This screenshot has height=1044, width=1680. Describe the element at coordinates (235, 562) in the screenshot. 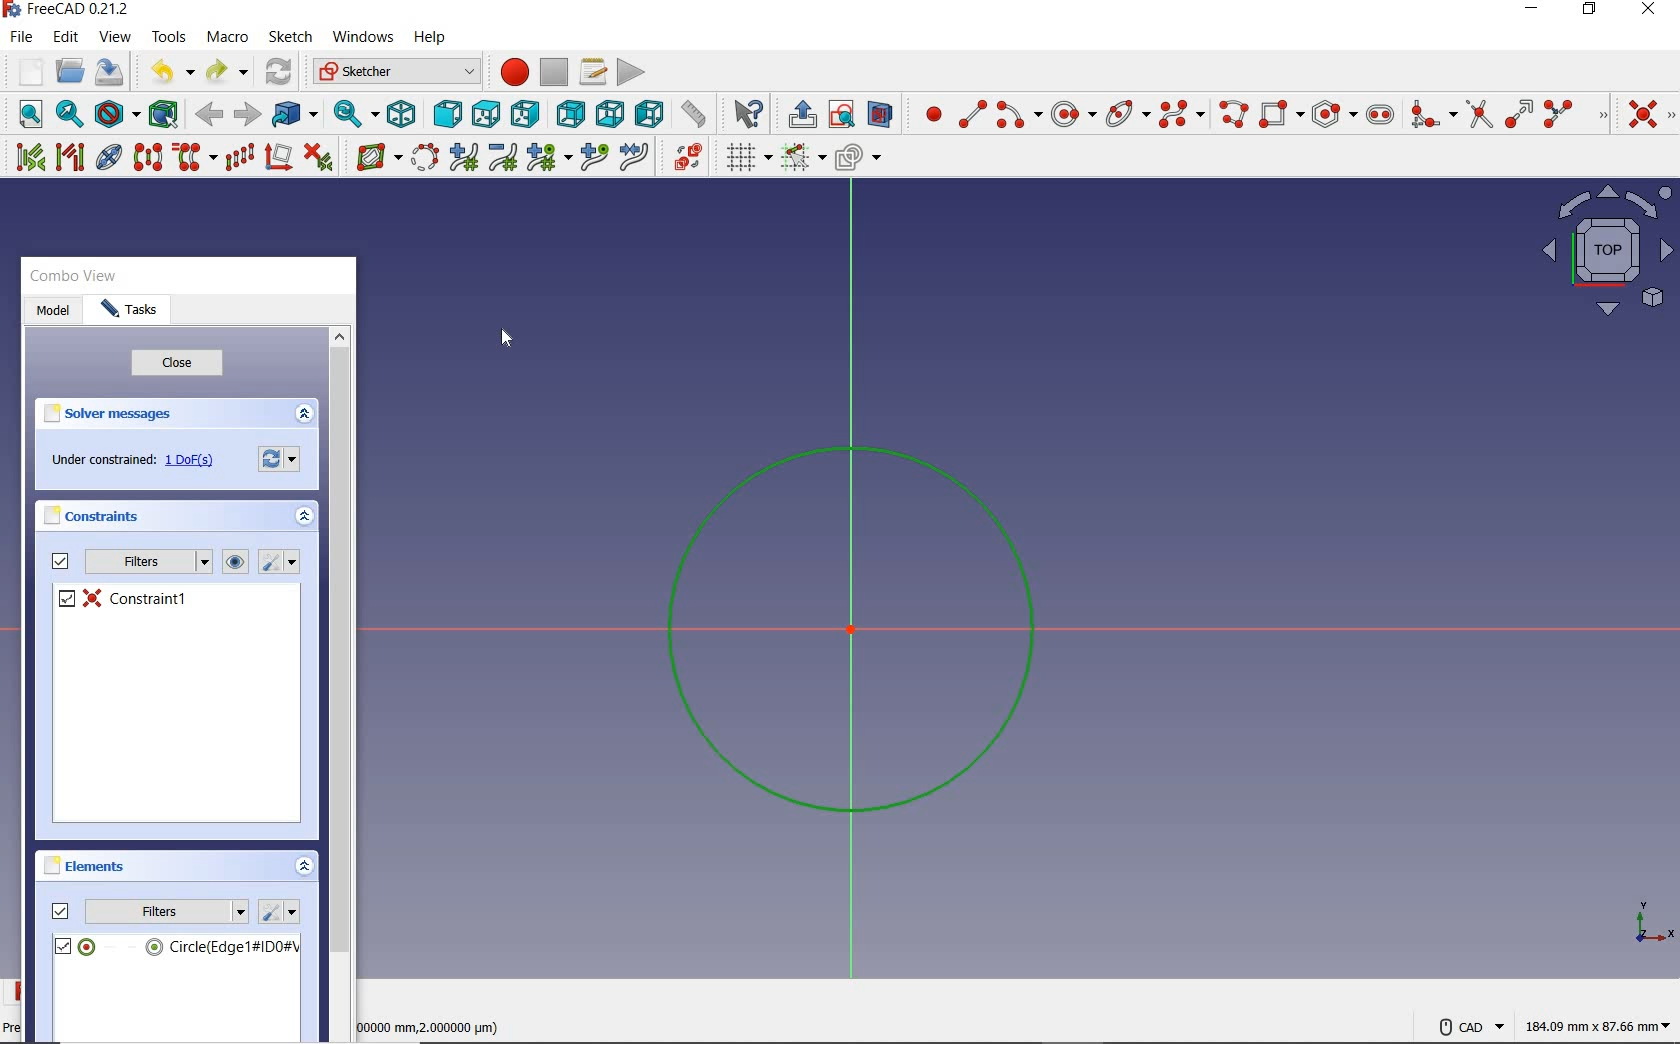

I see `view` at that location.